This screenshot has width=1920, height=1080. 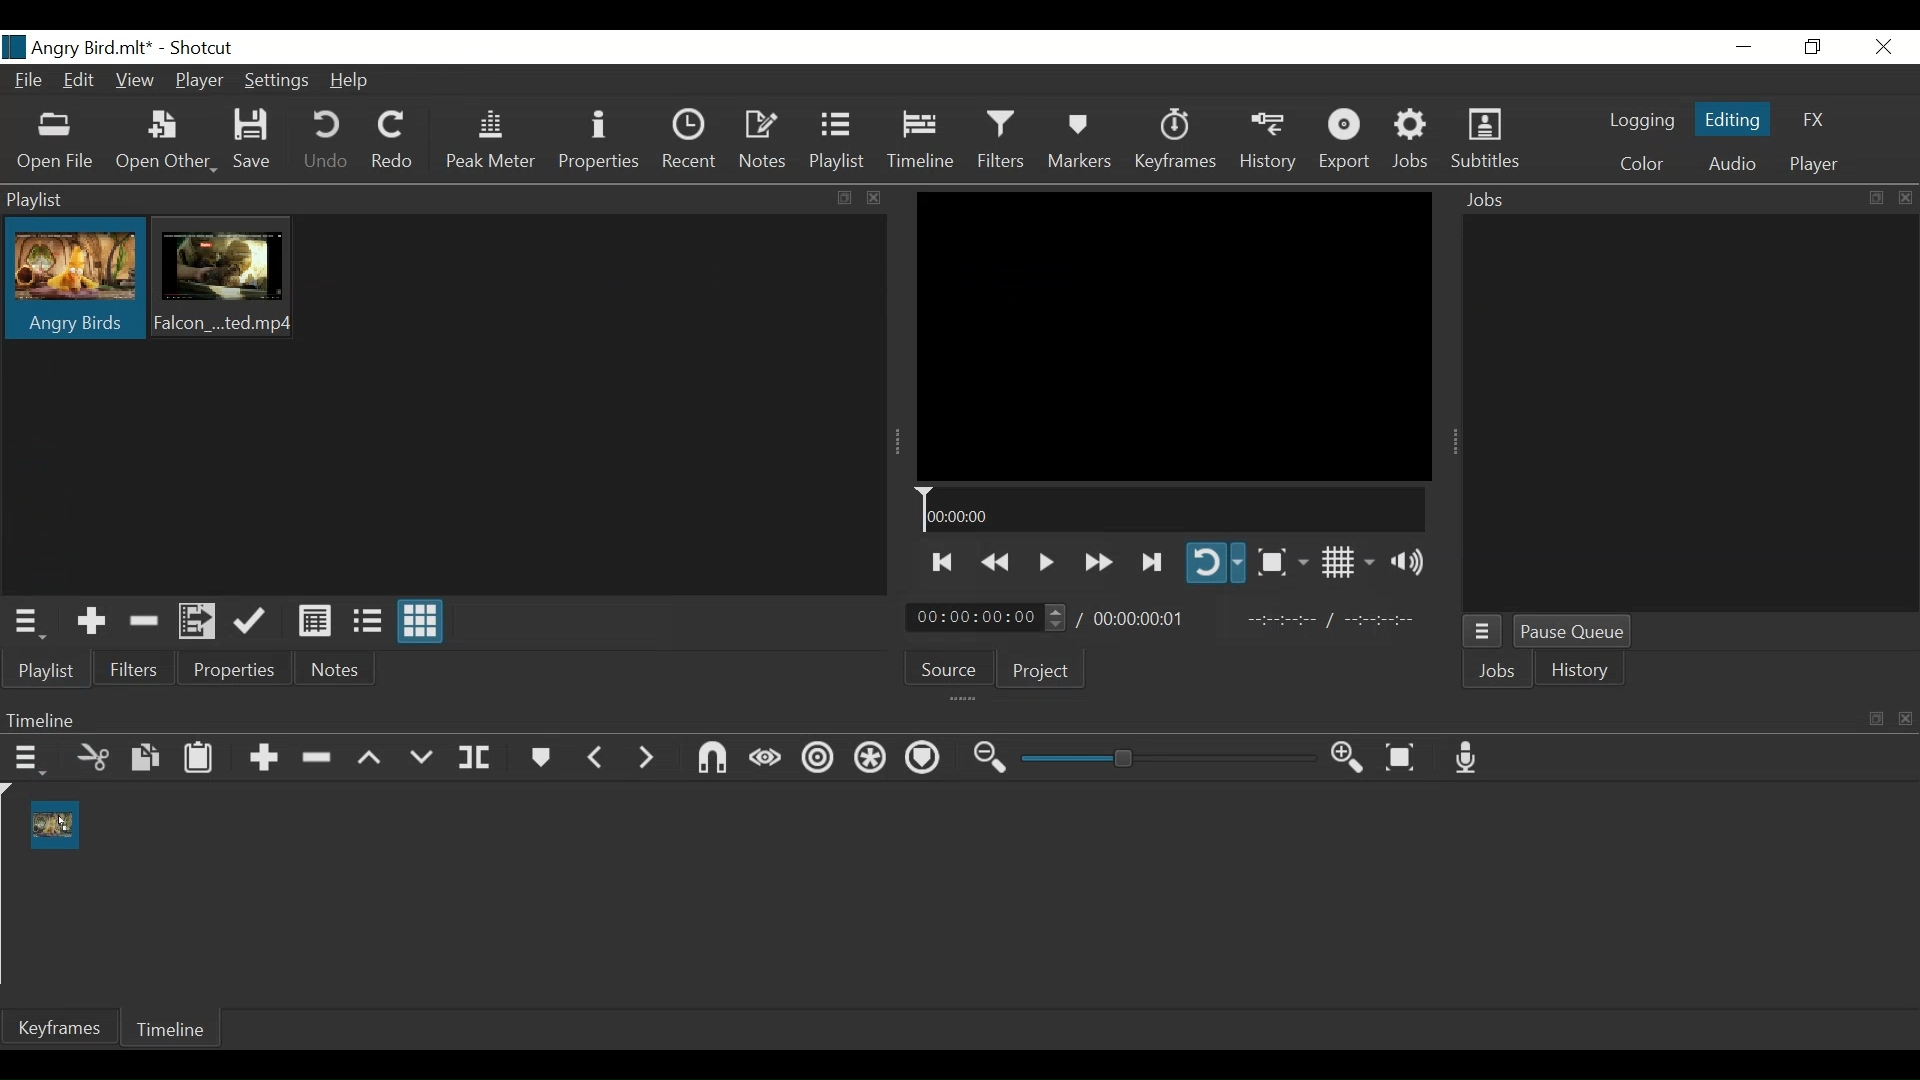 I want to click on Toggle play or pause, so click(x=1047, y=559).